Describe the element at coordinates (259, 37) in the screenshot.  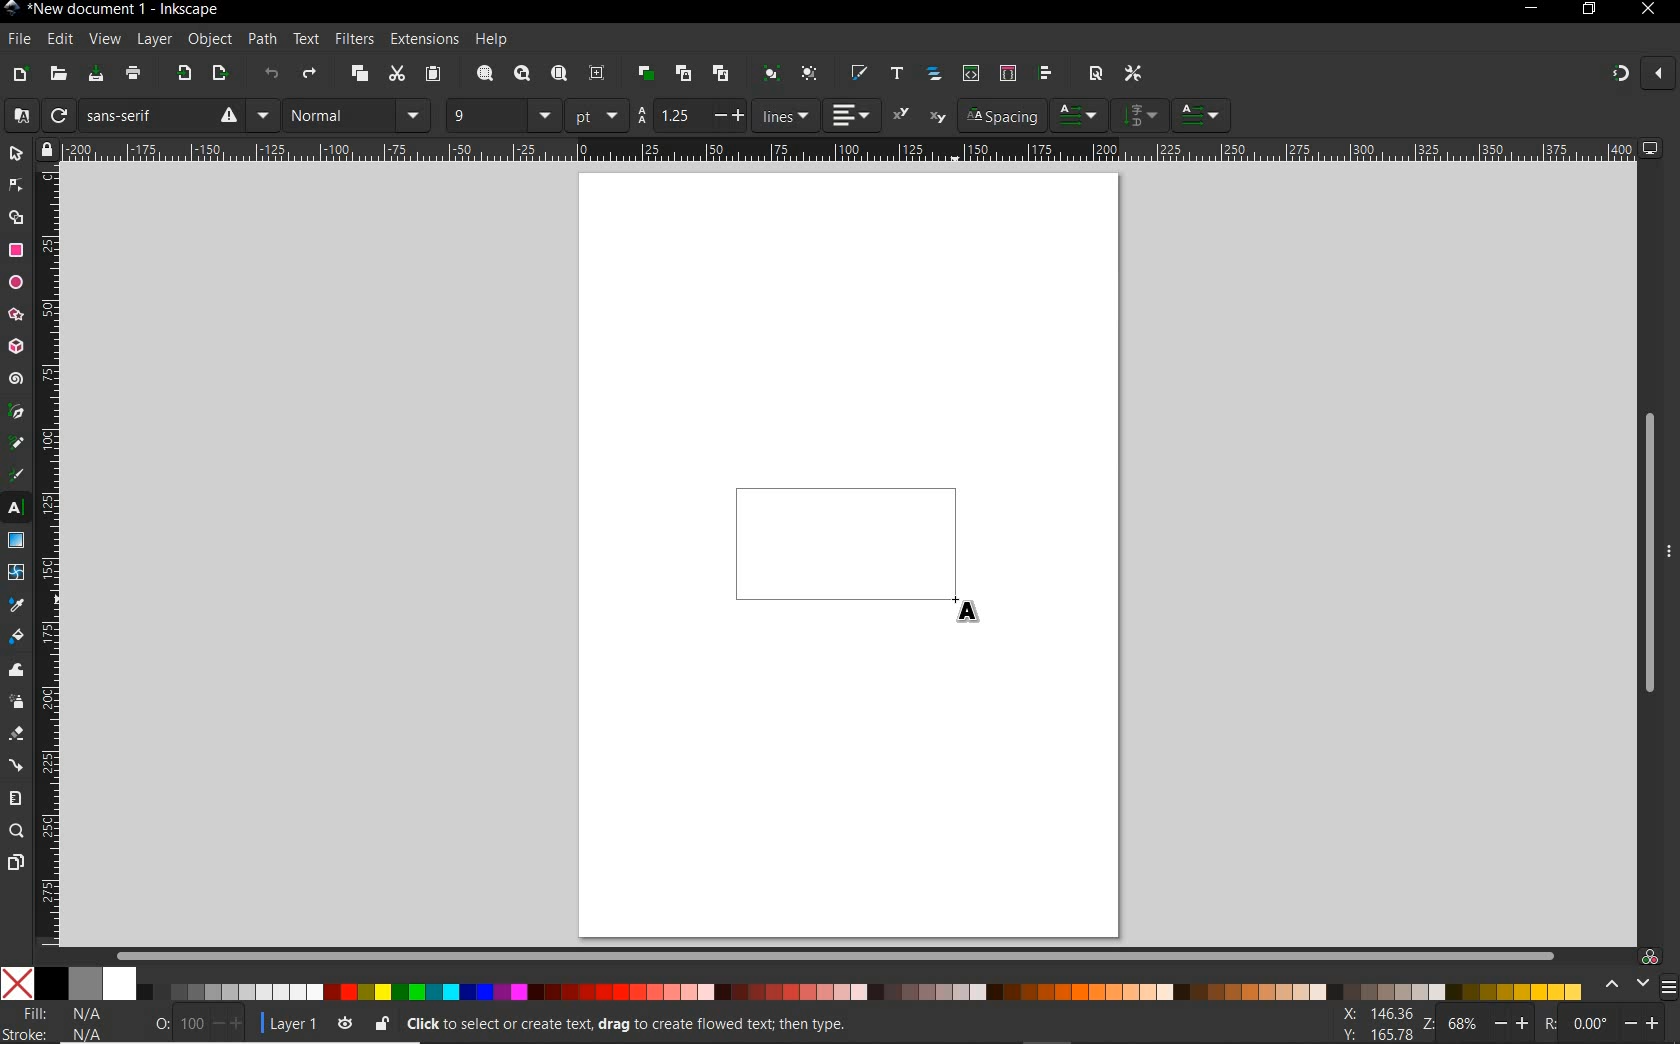
I see `path` at that location.